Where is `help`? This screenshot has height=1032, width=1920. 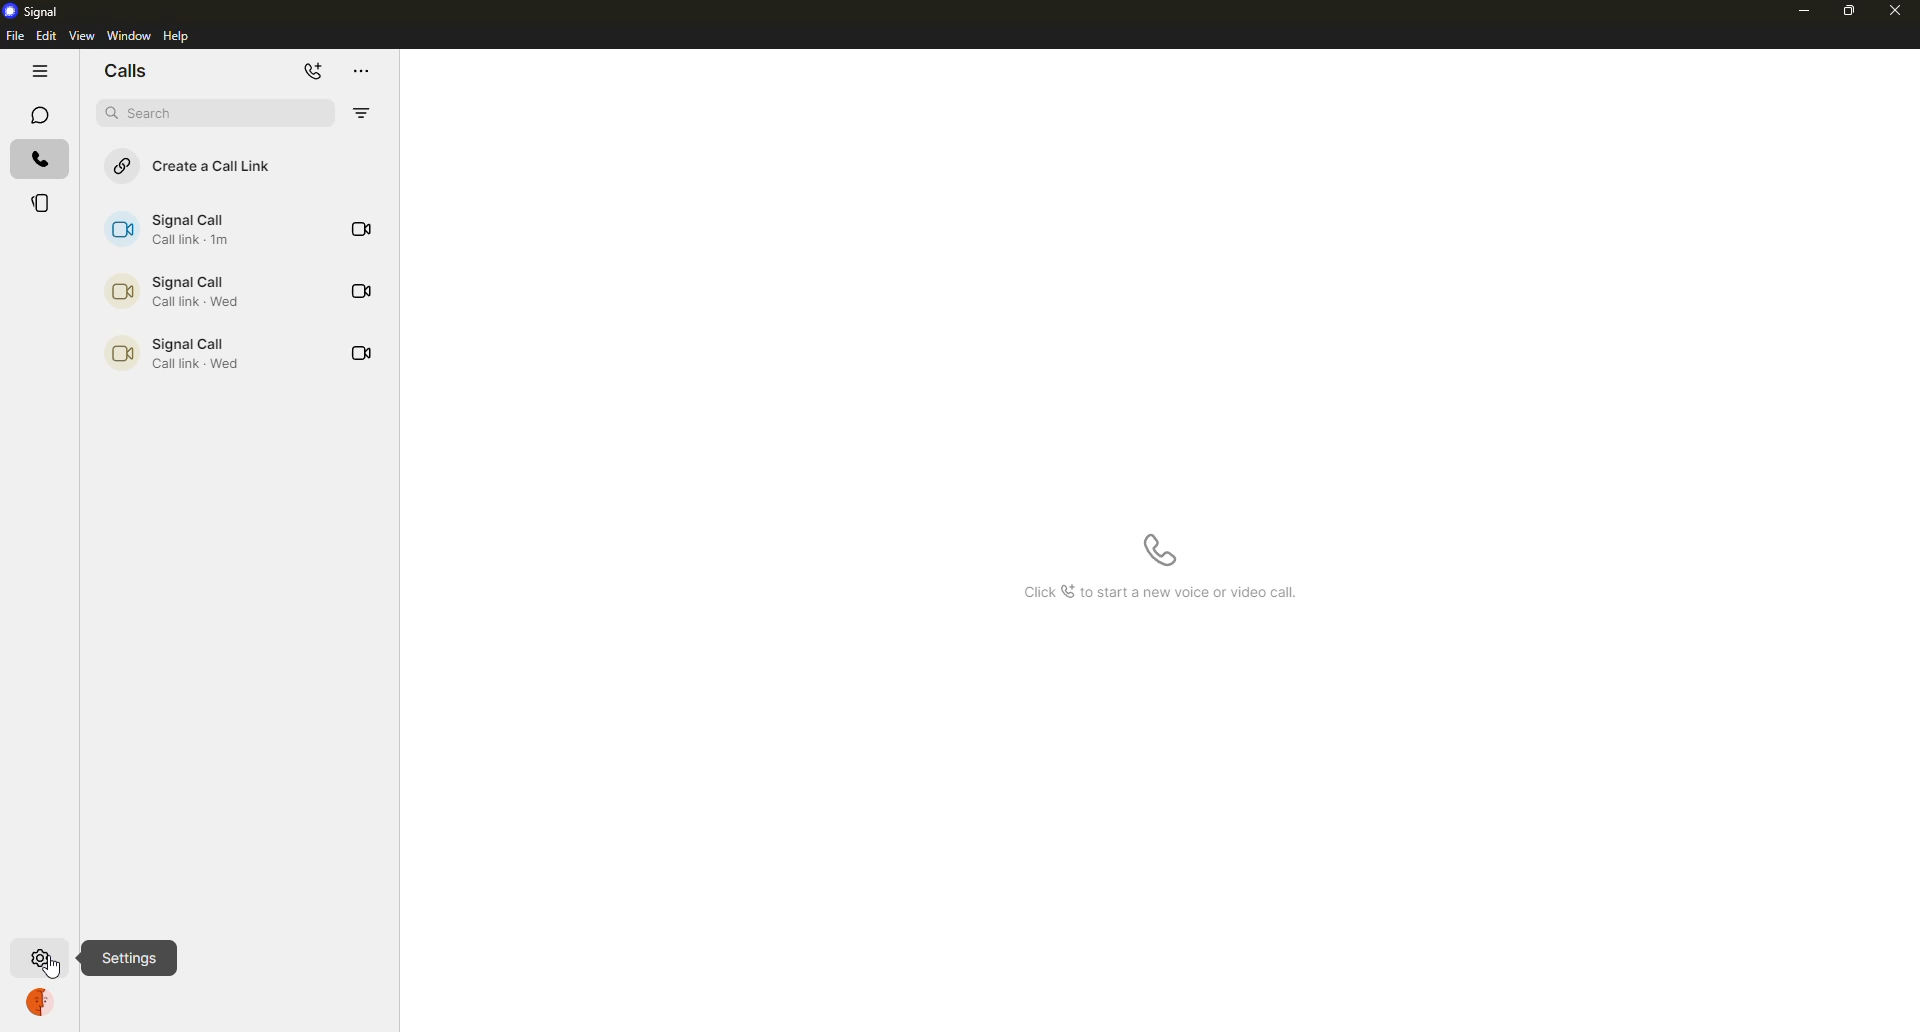 help is located at coordinates (179, 35).